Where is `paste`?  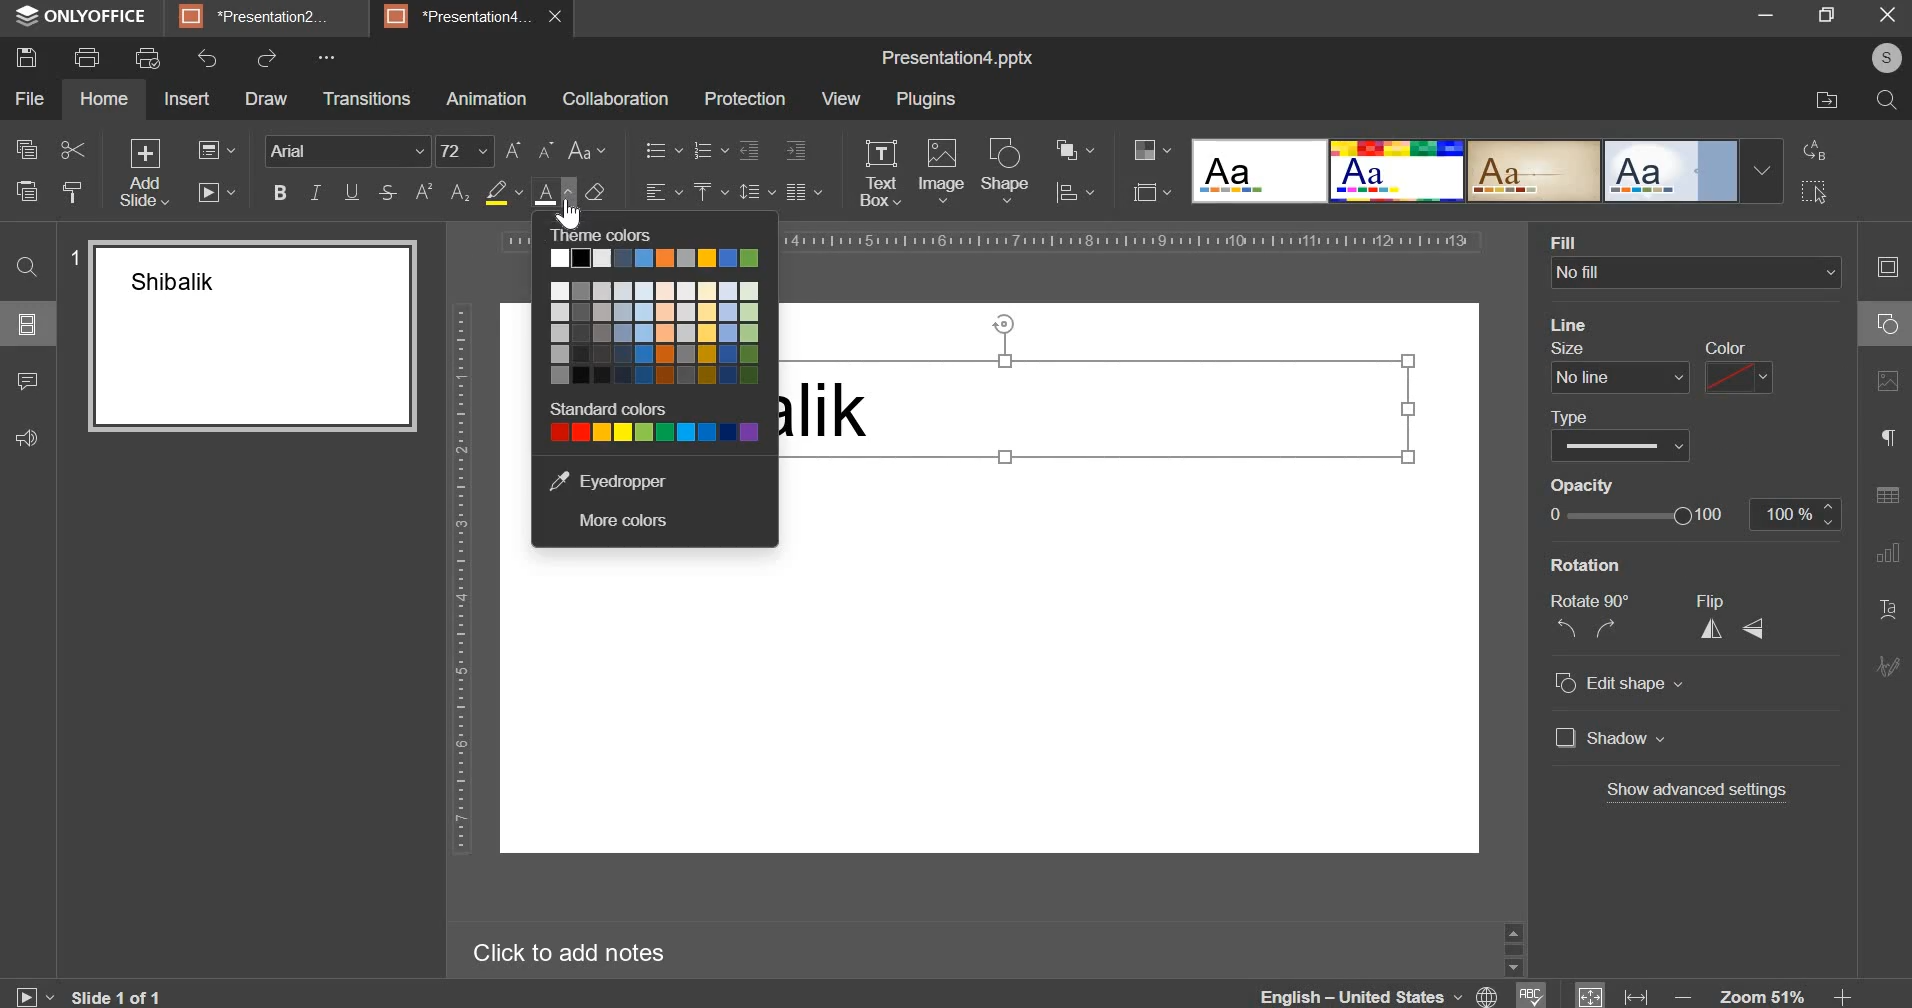 paste is located at coordinates (25, 190).